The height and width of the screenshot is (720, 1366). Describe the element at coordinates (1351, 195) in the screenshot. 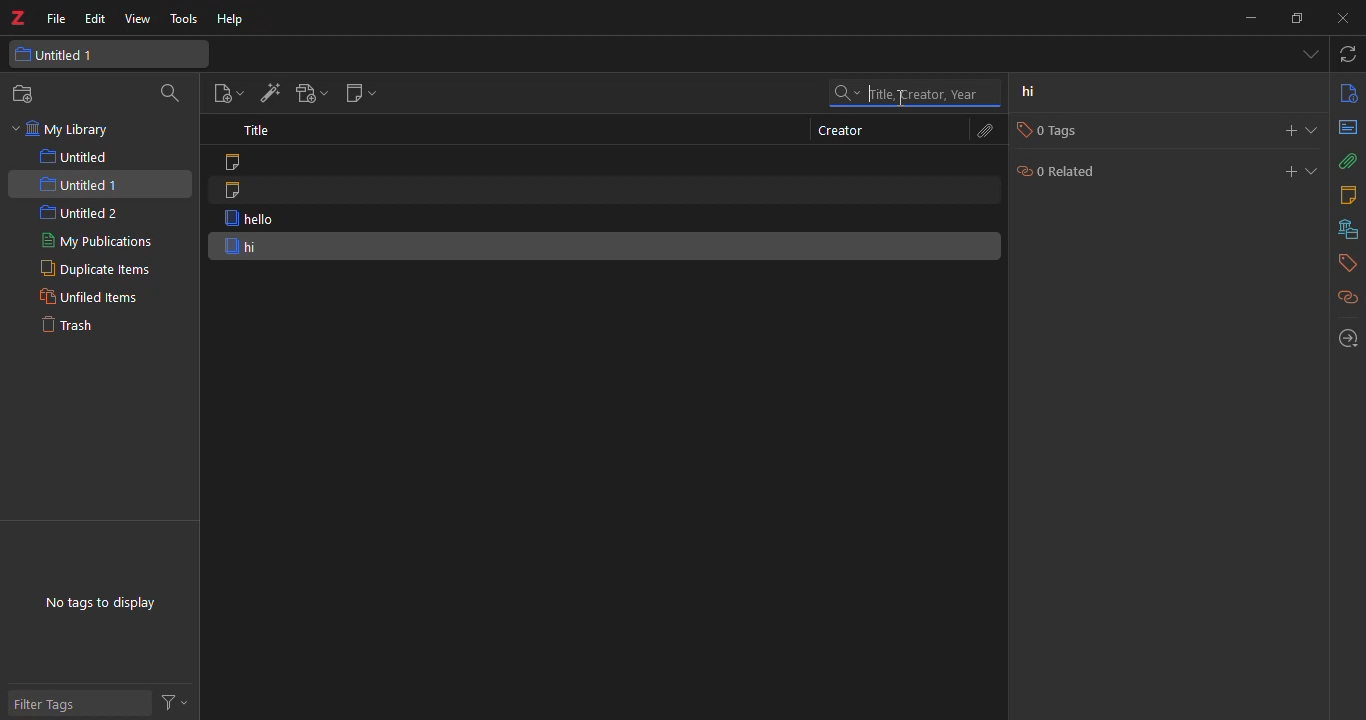

I see `notes` at that location.